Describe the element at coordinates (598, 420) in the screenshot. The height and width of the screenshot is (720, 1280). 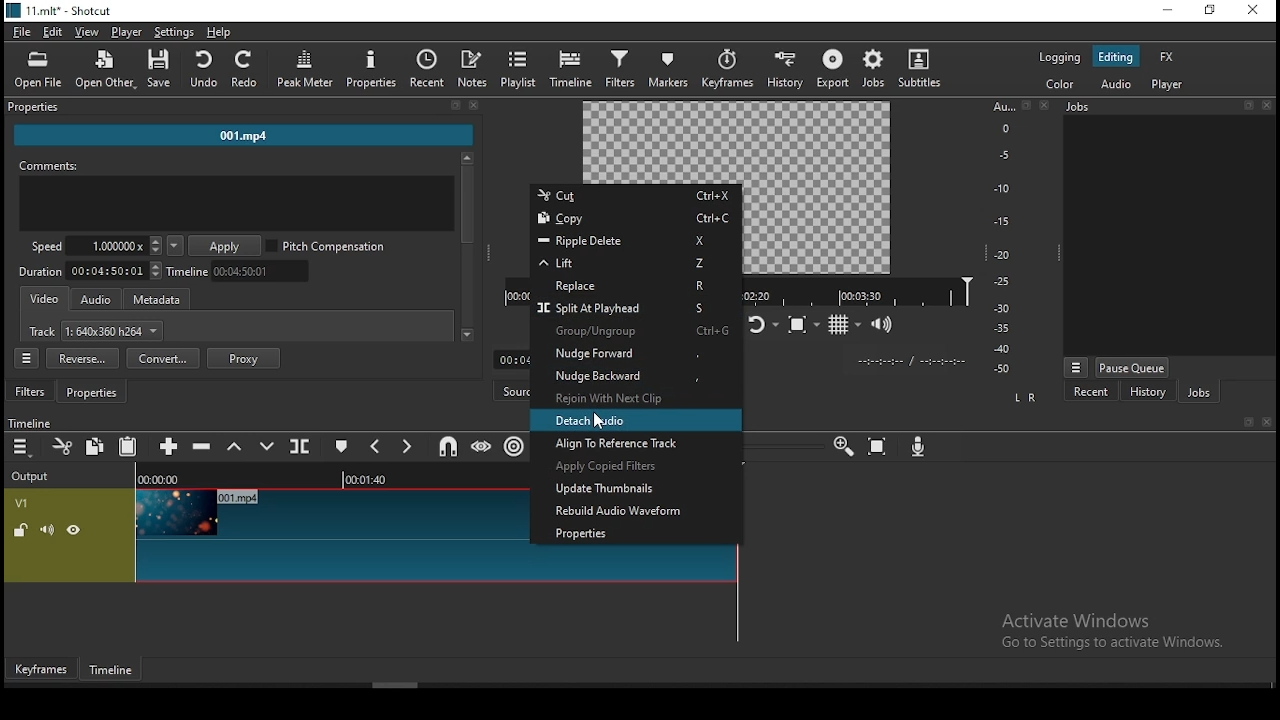
I see `cursor` at that location.